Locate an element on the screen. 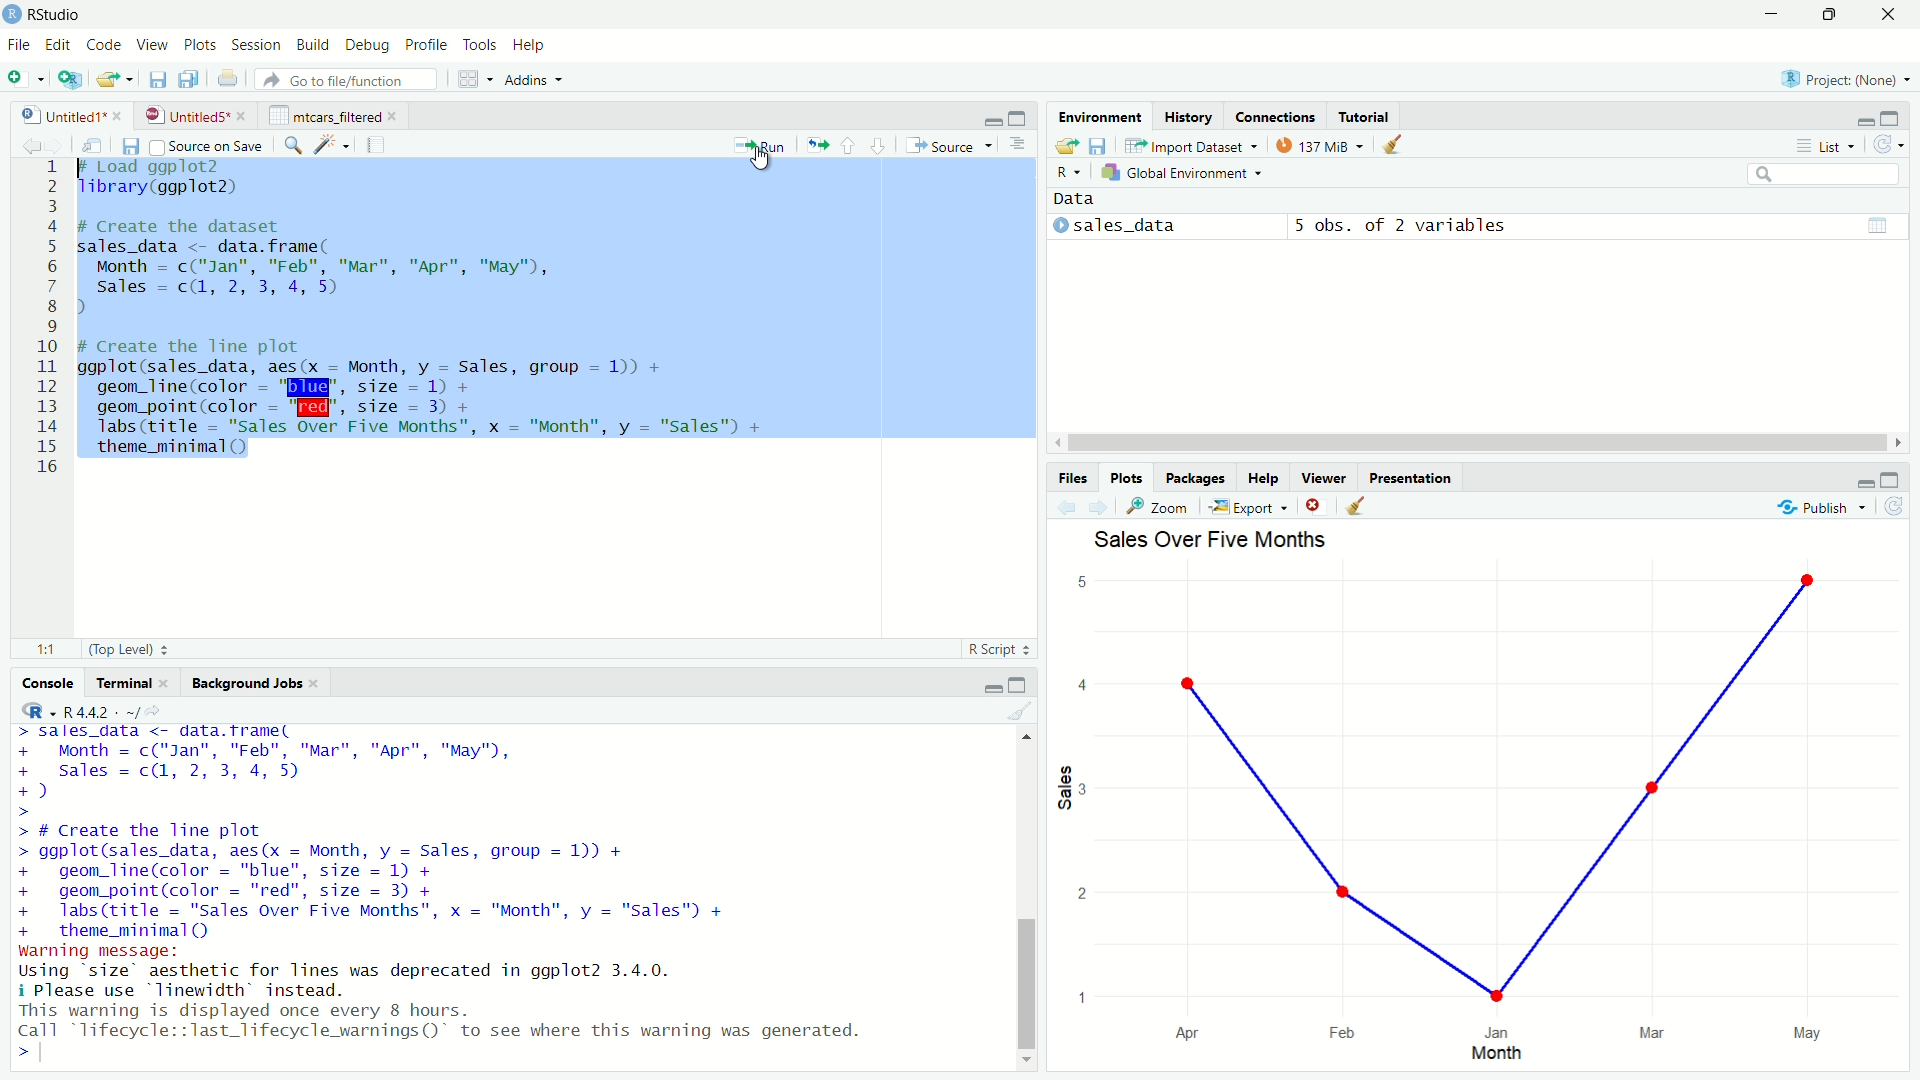 Image resolution: width=1920 pixels, height=1080 pixels. Terminal is located at coordinates (125, 682).